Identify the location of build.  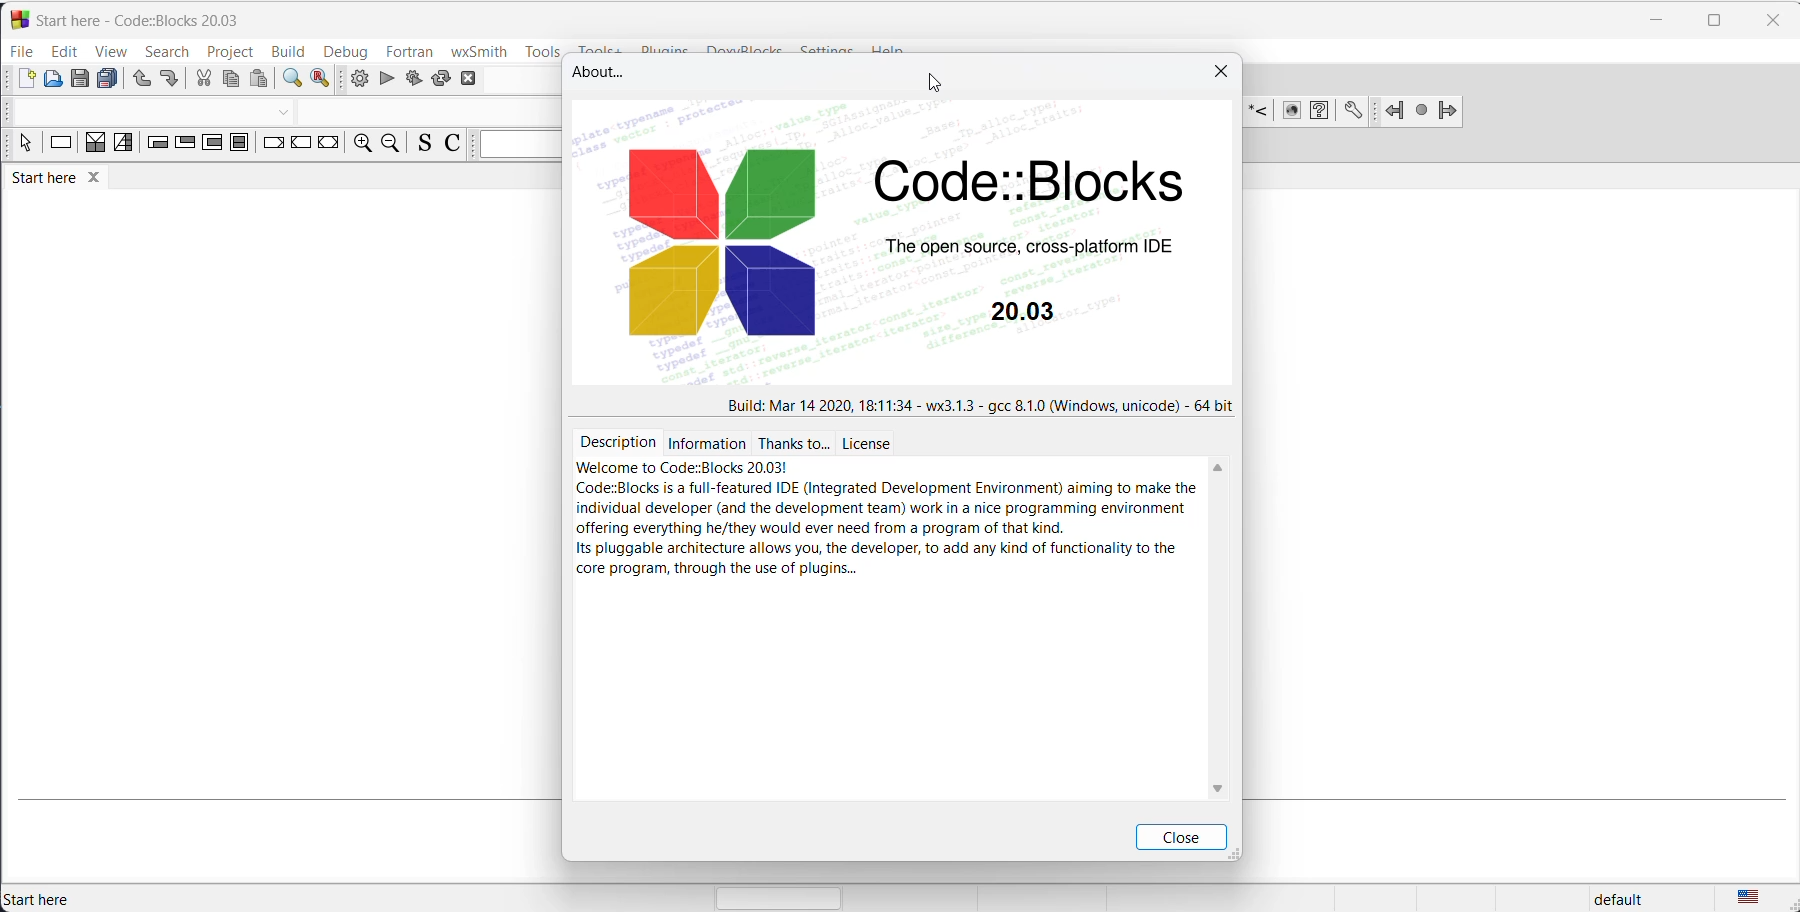
(356, 80).